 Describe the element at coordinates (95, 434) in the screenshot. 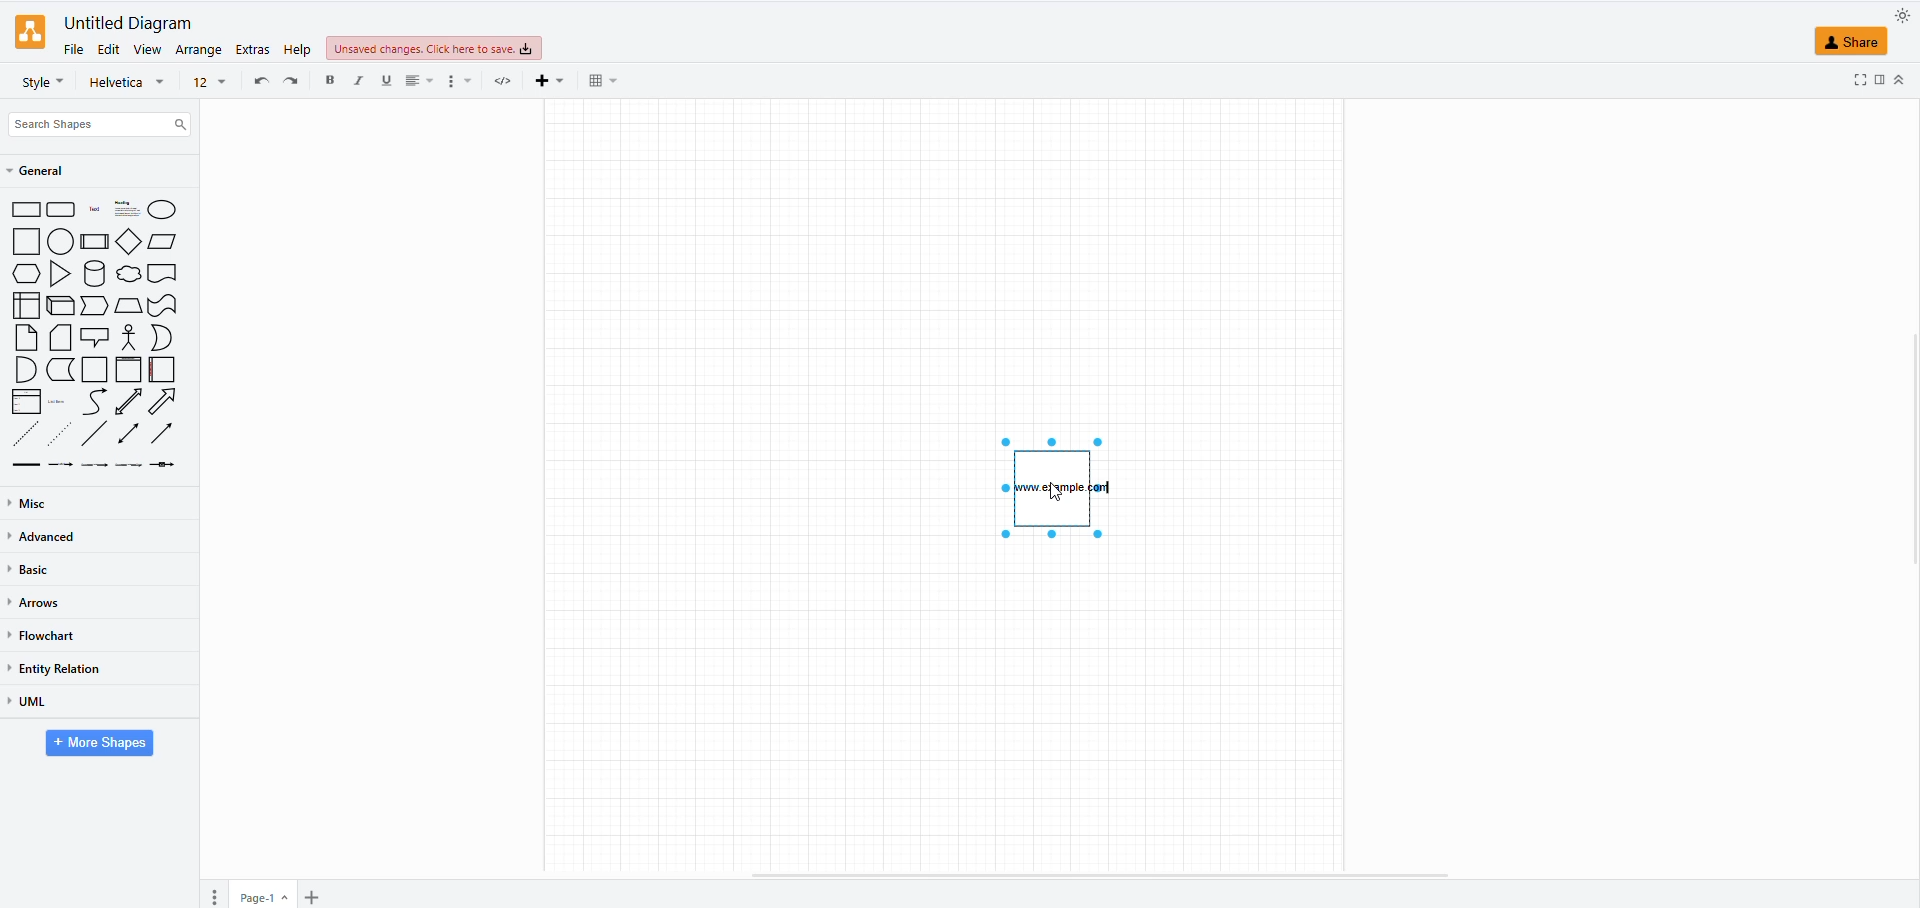

I see `line ` at that location.